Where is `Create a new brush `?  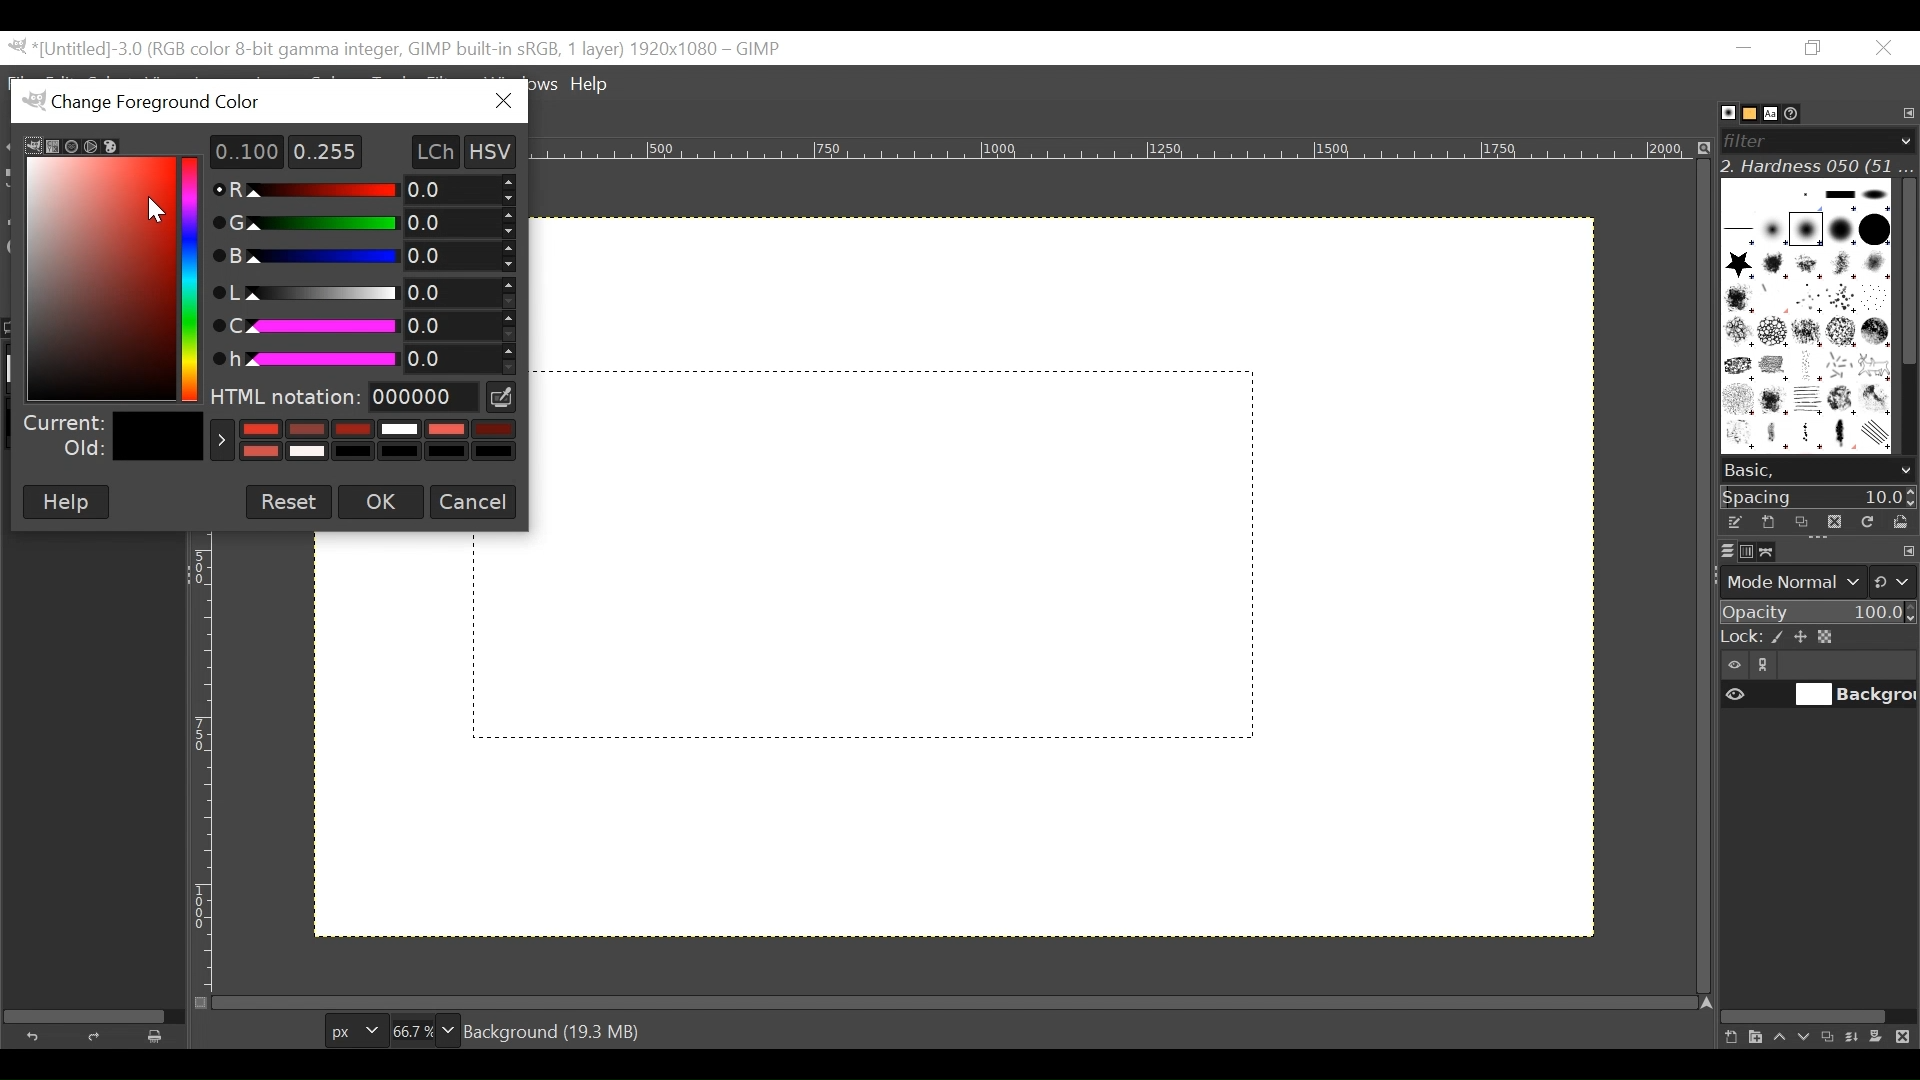 Create a new brush  is located at coordinates (1767, 522).